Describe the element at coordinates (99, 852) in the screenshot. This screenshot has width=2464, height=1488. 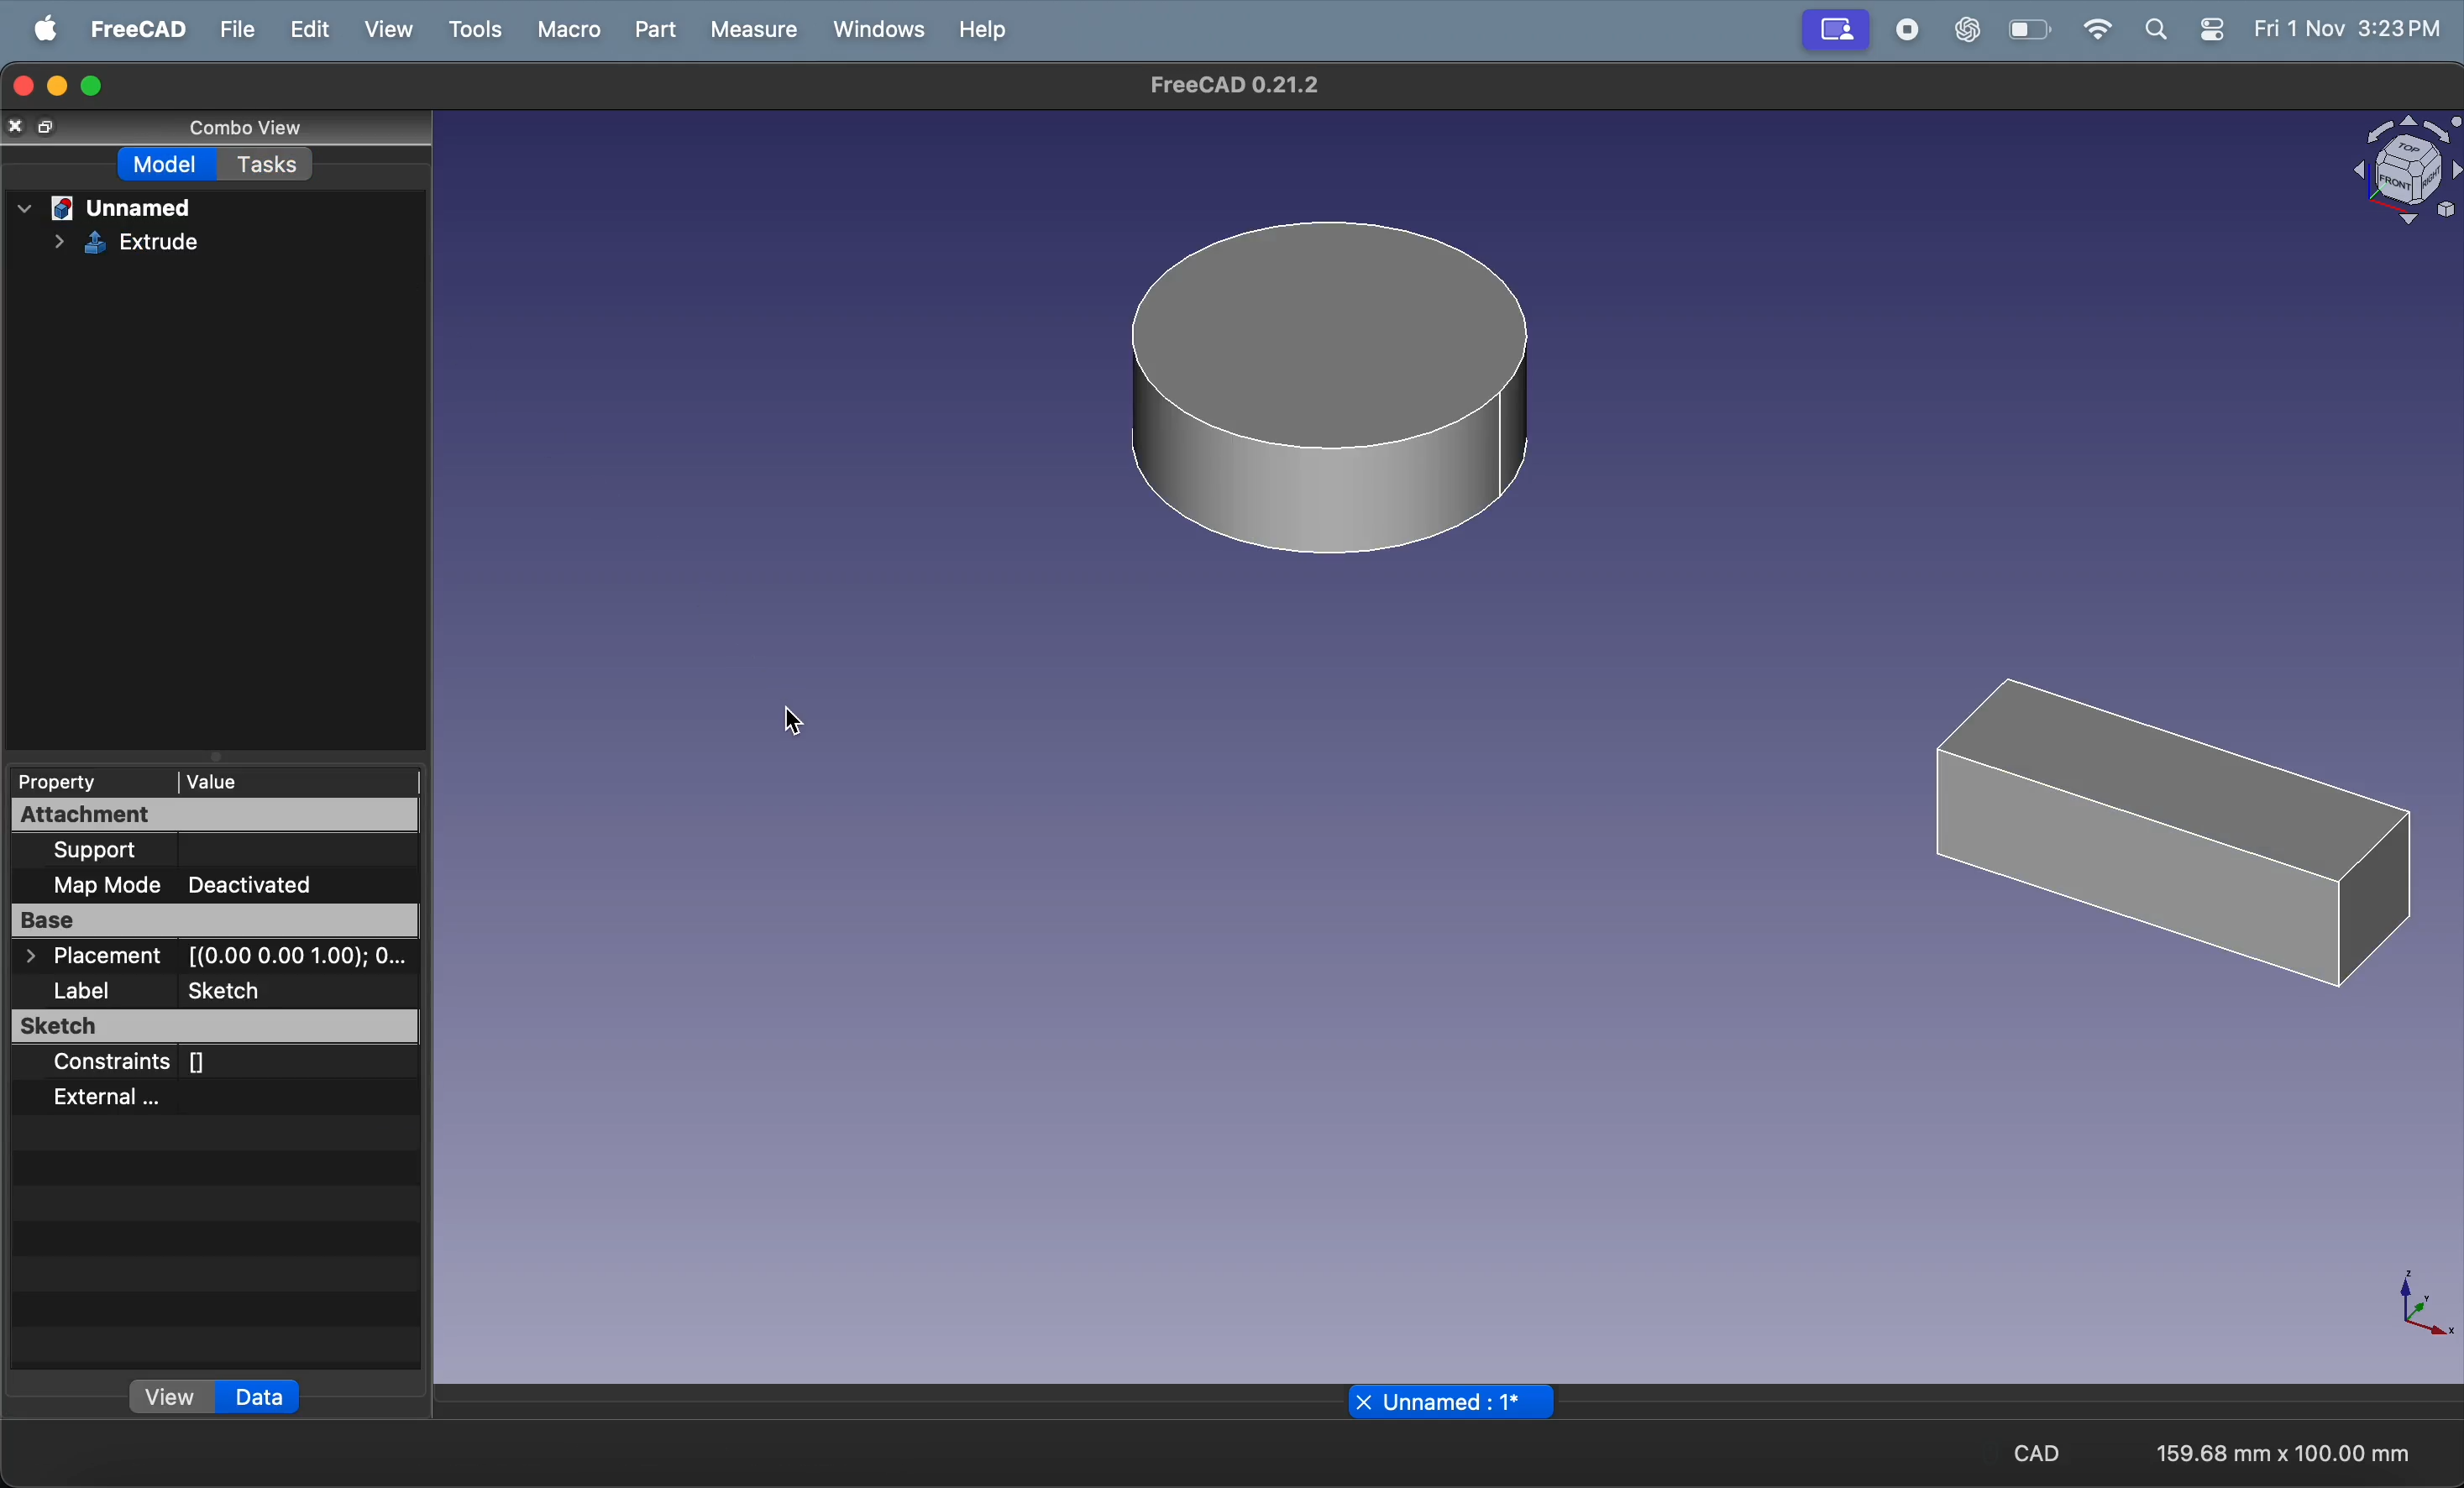
I see `Support` at that location.